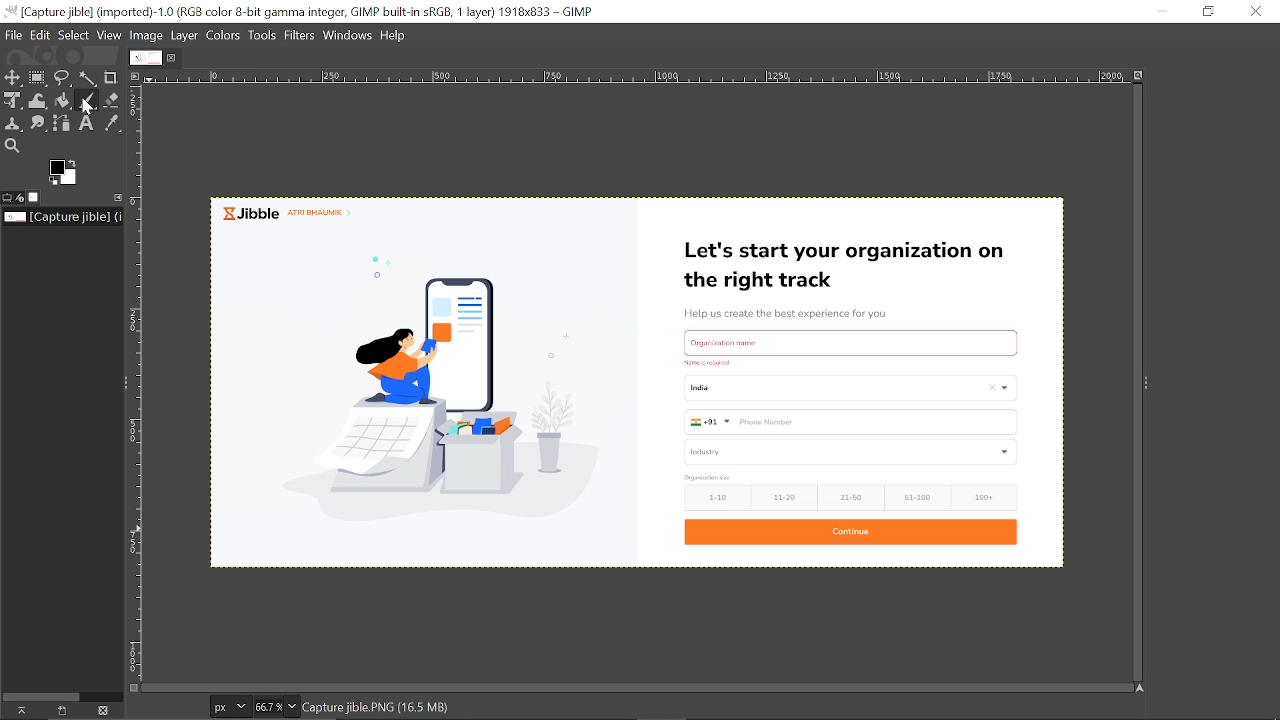  I want to click on Scale, so click(639, 78).